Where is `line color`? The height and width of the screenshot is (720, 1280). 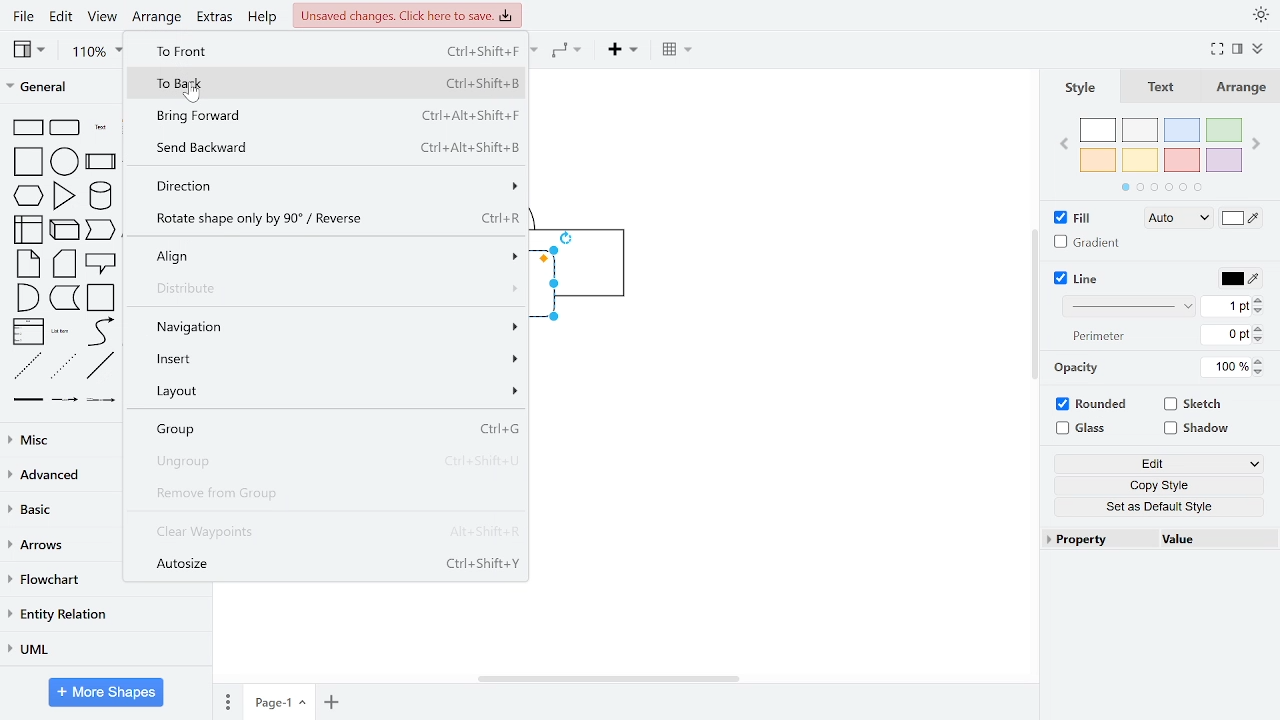
line color is located at coordinates (1242, 280).